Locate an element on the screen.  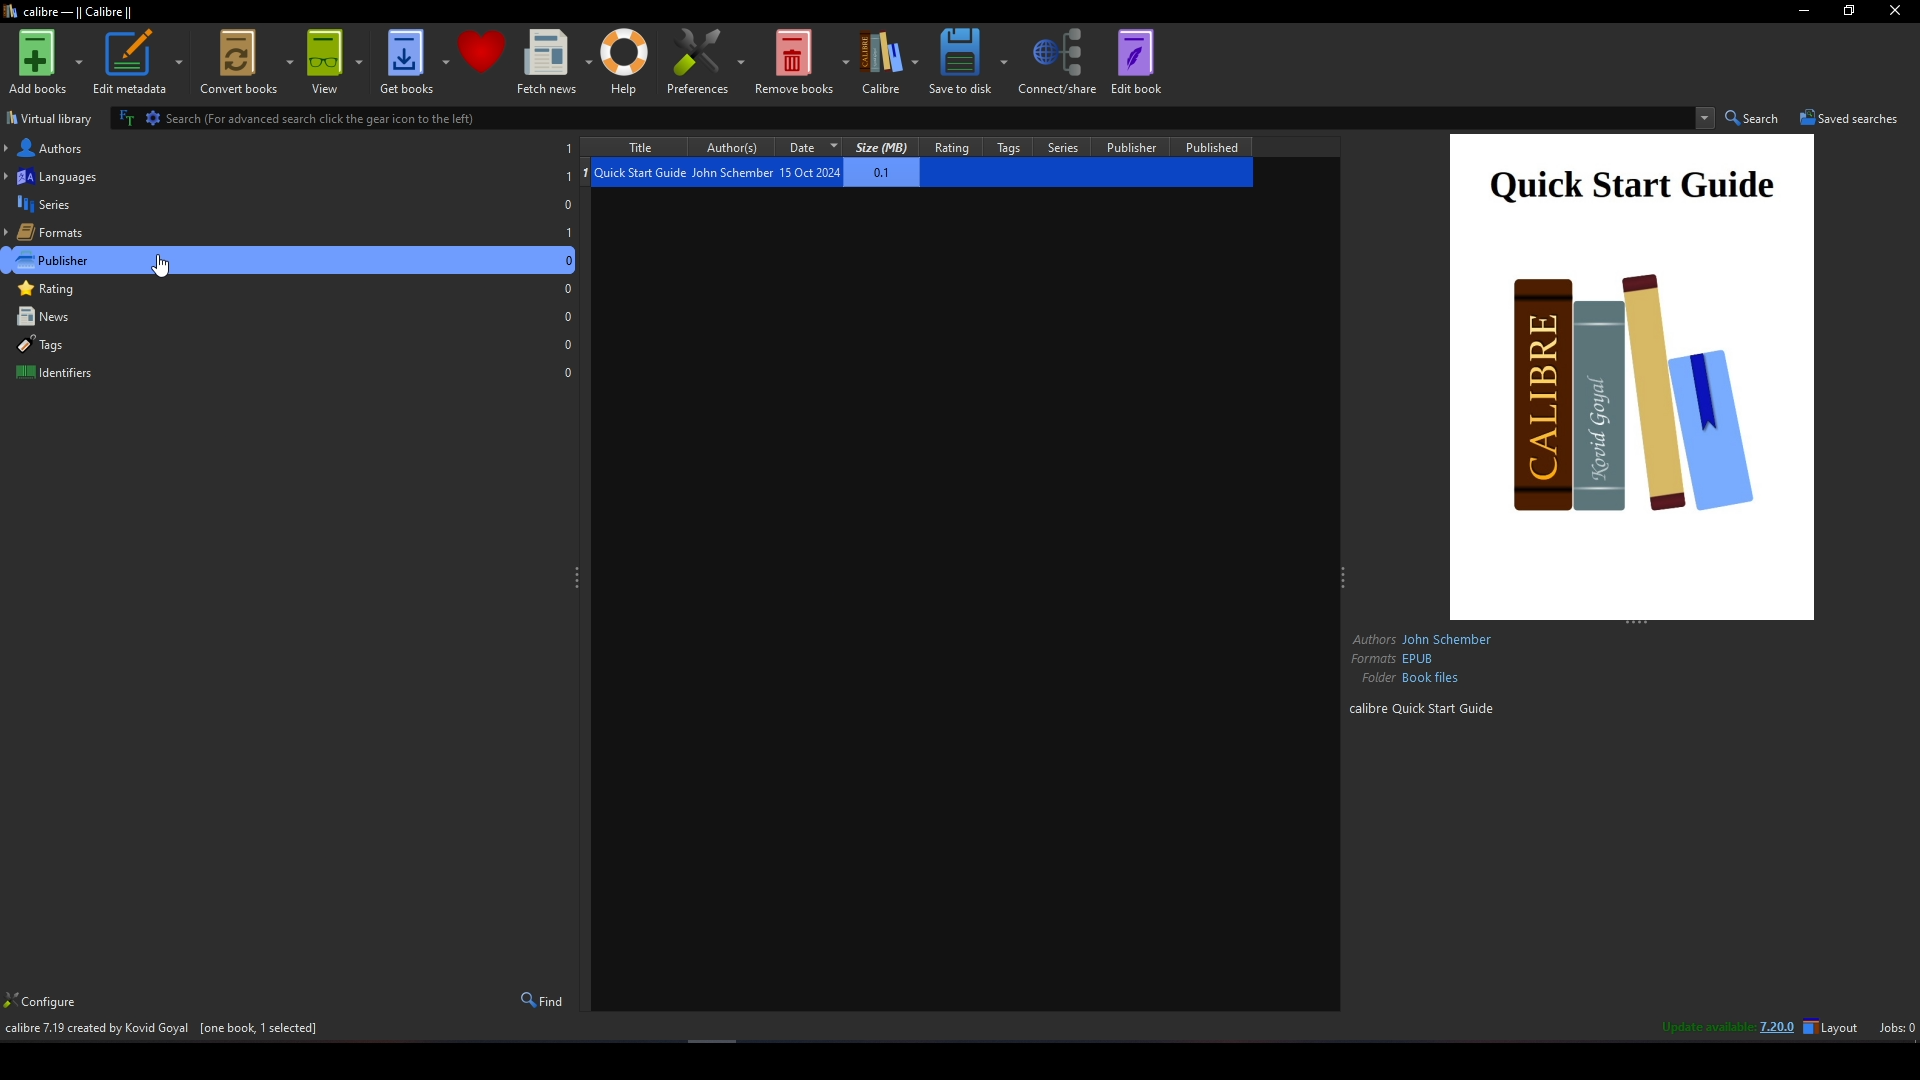
Publisher is located at coordinates (291, 259).